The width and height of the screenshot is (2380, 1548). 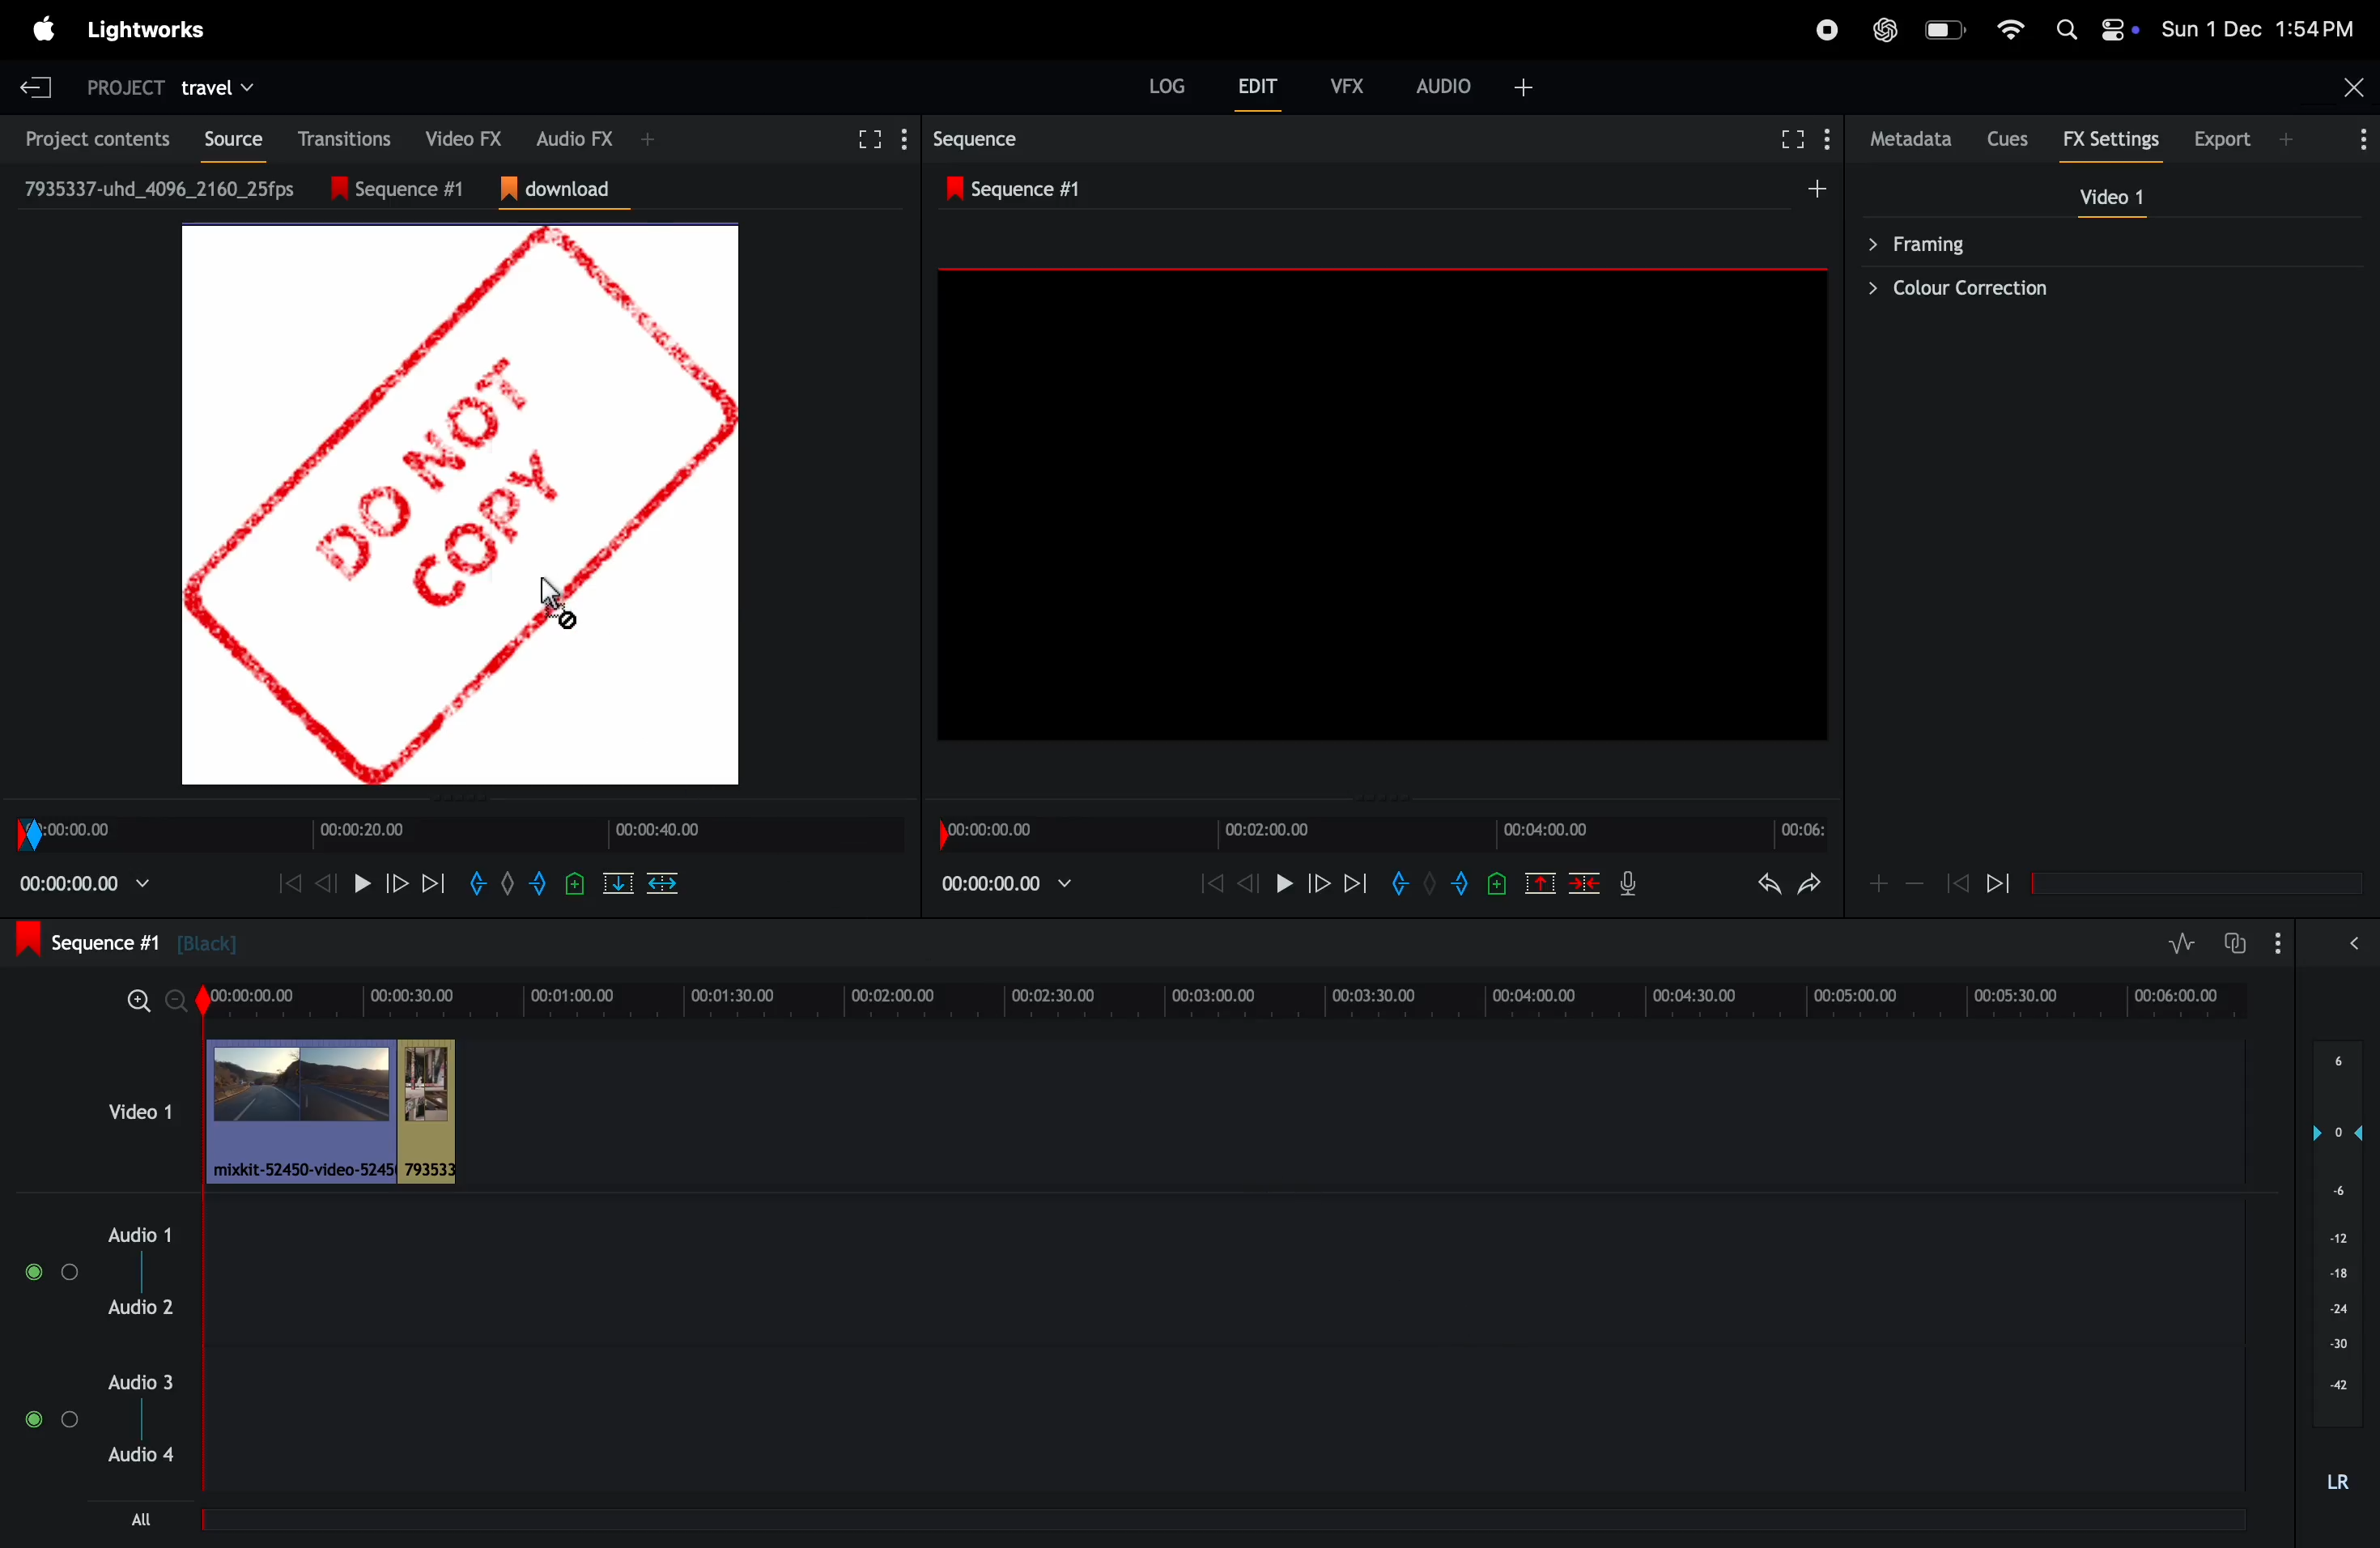 What do you see at coordinates (1022, 189) in the screenshot?
I see `sequence #1` at bounding box center [1022, 189].